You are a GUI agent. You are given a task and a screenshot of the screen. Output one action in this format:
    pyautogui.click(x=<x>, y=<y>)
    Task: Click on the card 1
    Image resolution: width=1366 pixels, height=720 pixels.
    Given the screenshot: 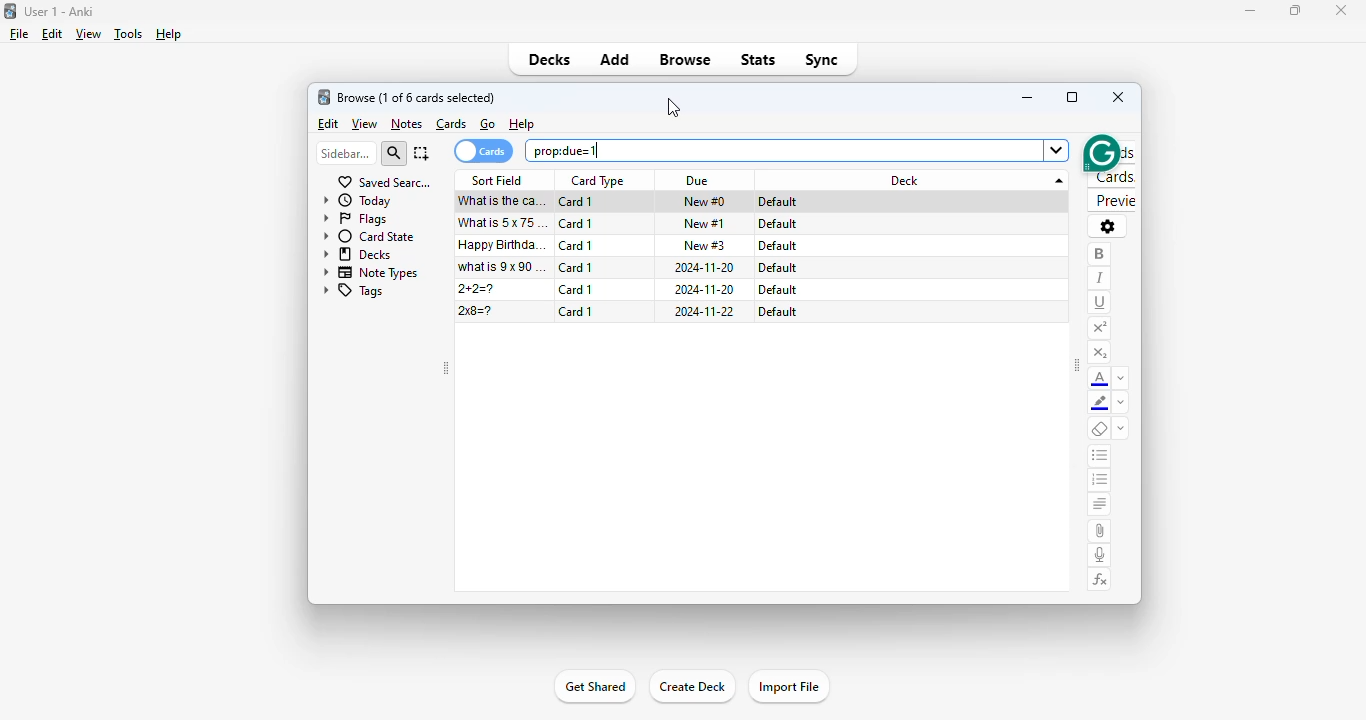 What is the action you would take?
    pyautogui.click(x=575, y=202)
    